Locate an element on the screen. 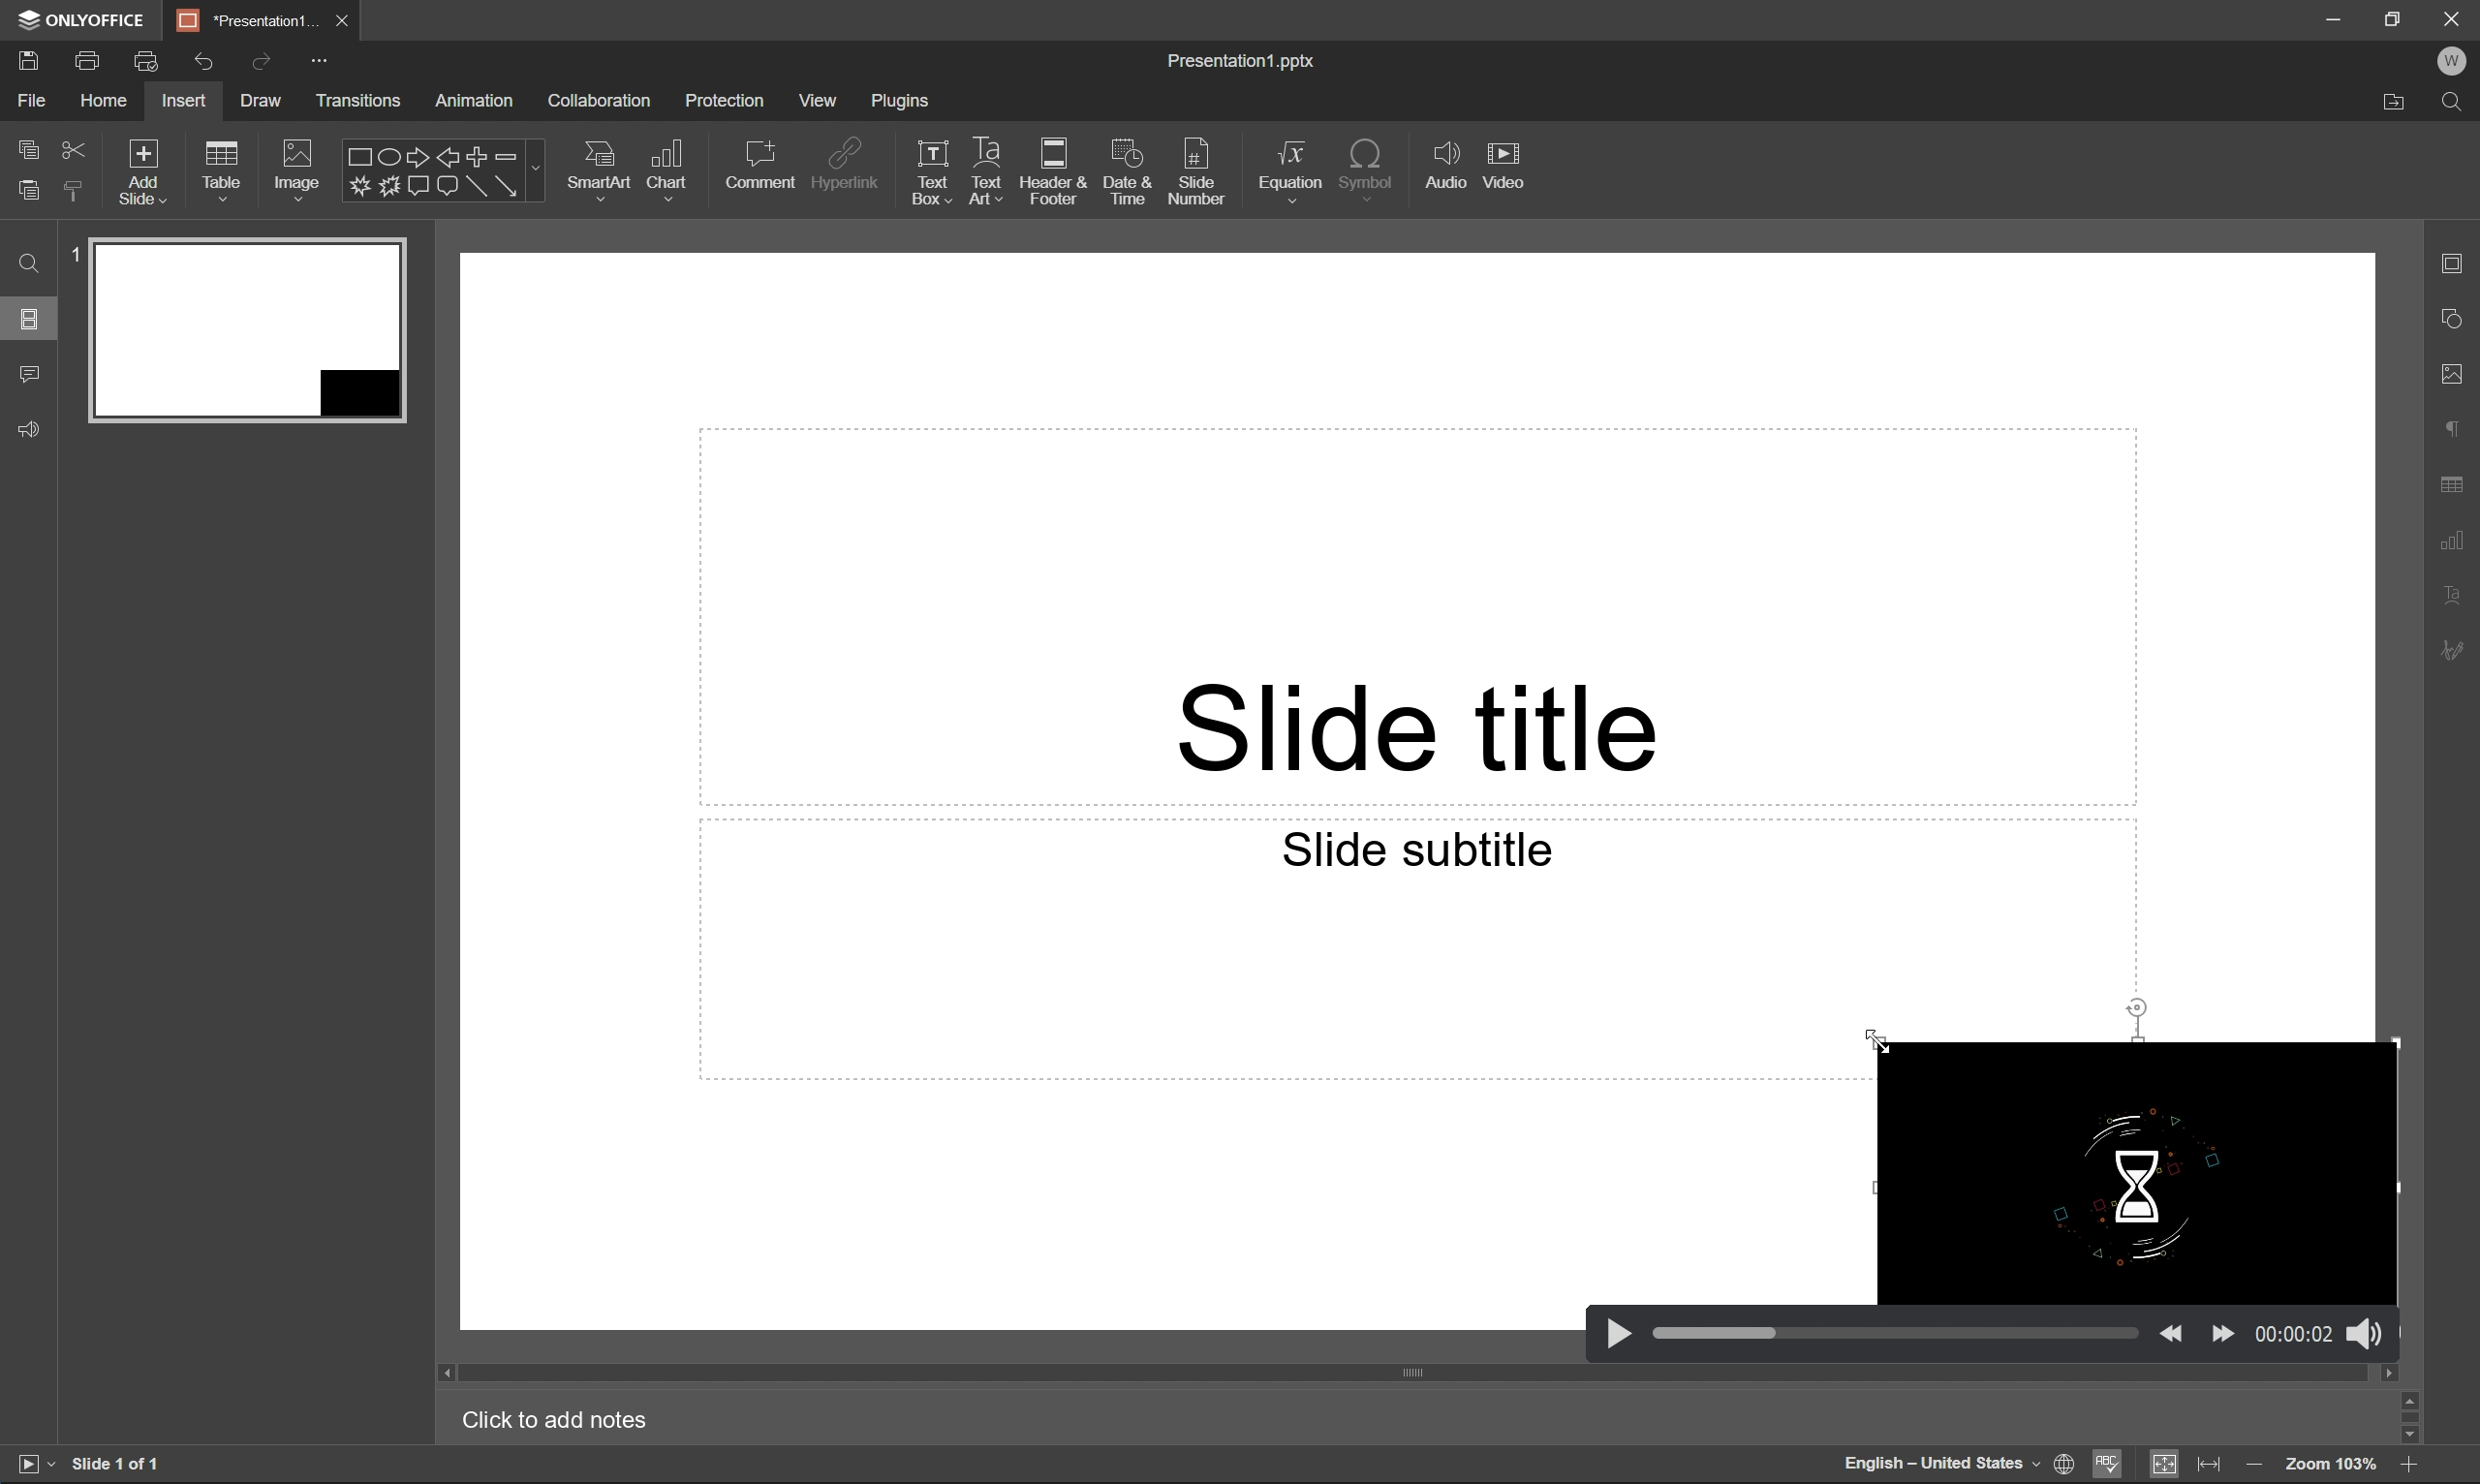  restore down is located at coordinates (2393, 15).